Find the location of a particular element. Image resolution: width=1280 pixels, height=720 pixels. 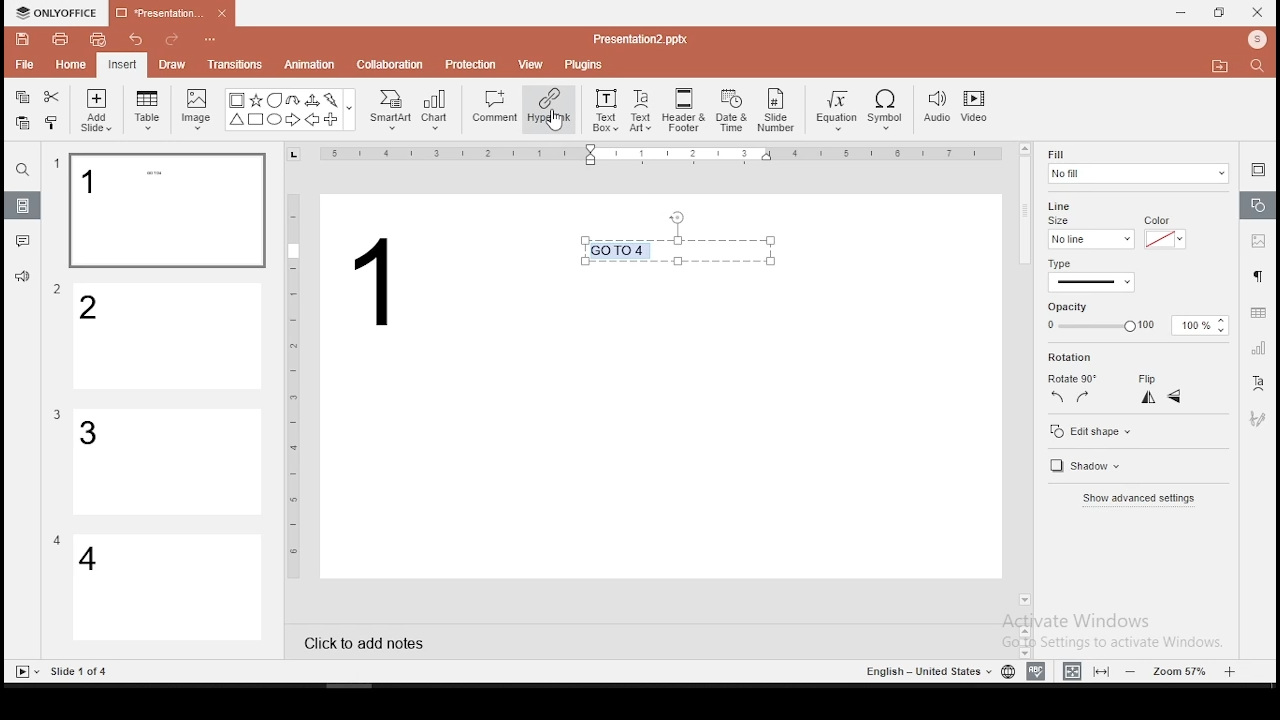

language is located at coordinates (1007, 672).